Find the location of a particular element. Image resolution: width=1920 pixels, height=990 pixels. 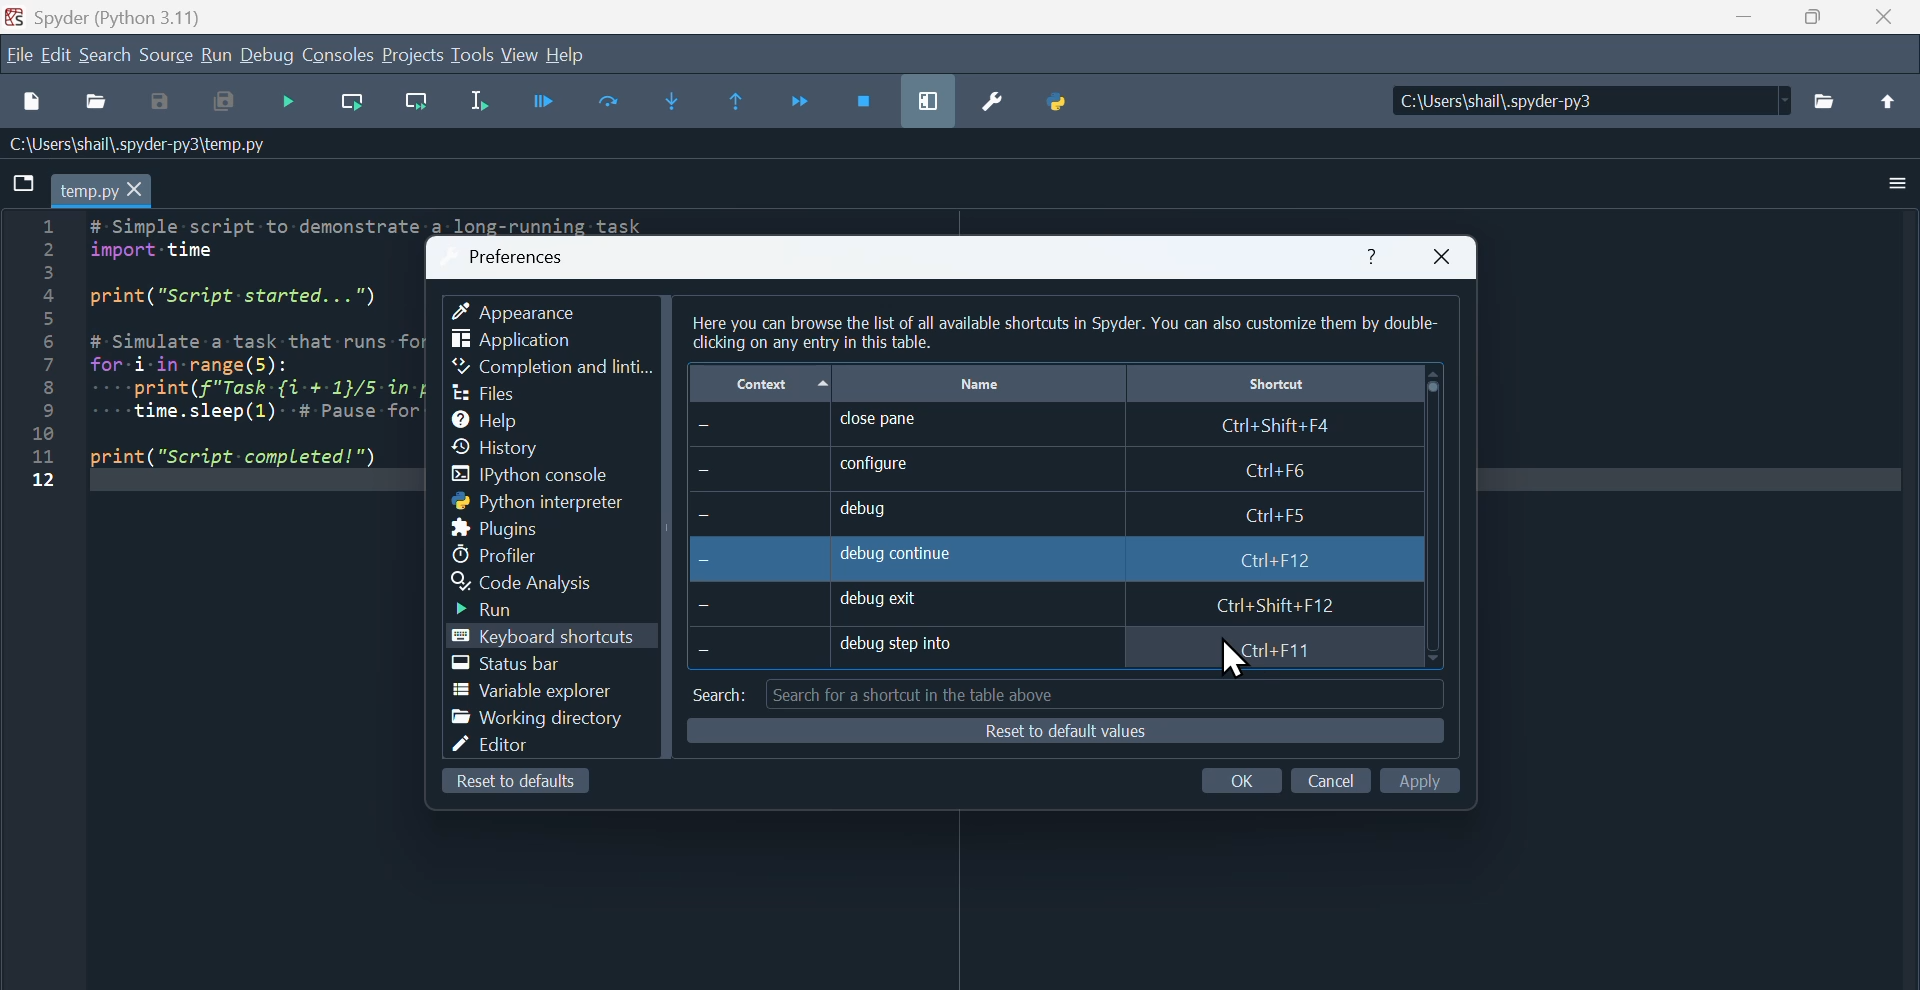

Status bar is located at coordinates (518, 664).